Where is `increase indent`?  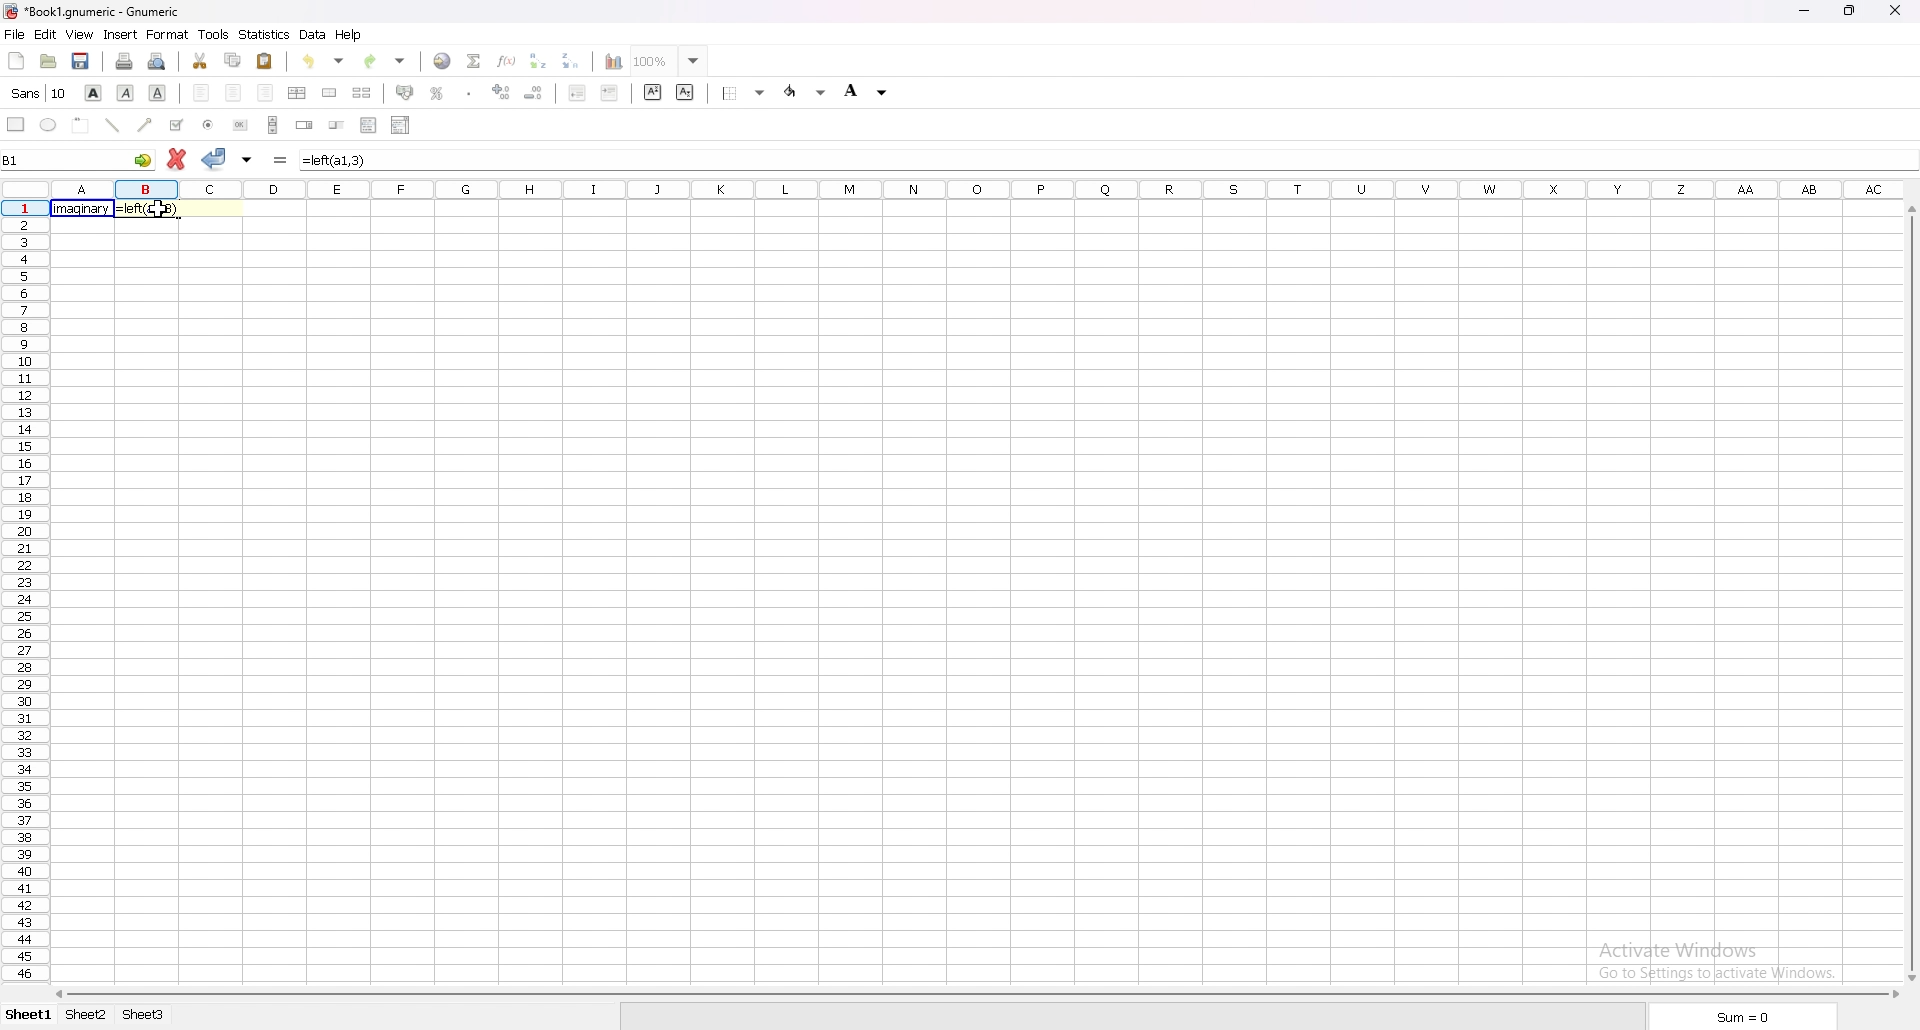
increase indent is located at coordinates (610, 93).